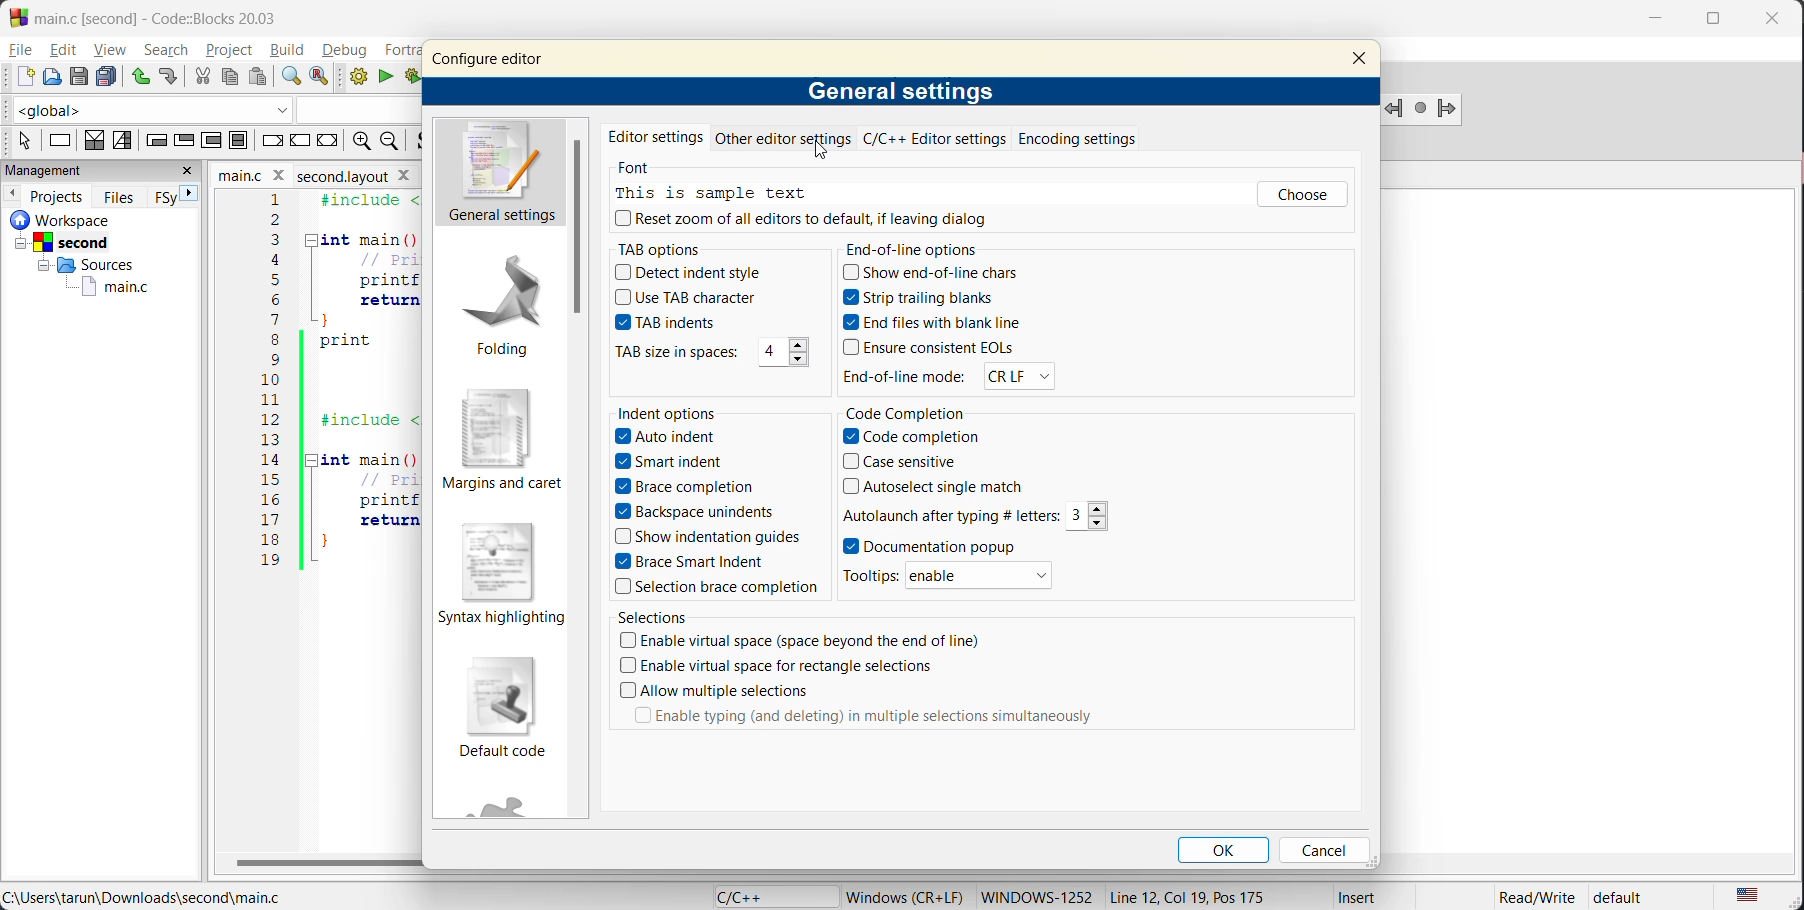 The height and width of the screenshot is (910, 1804). I want to click on cut, so click(199, 76).